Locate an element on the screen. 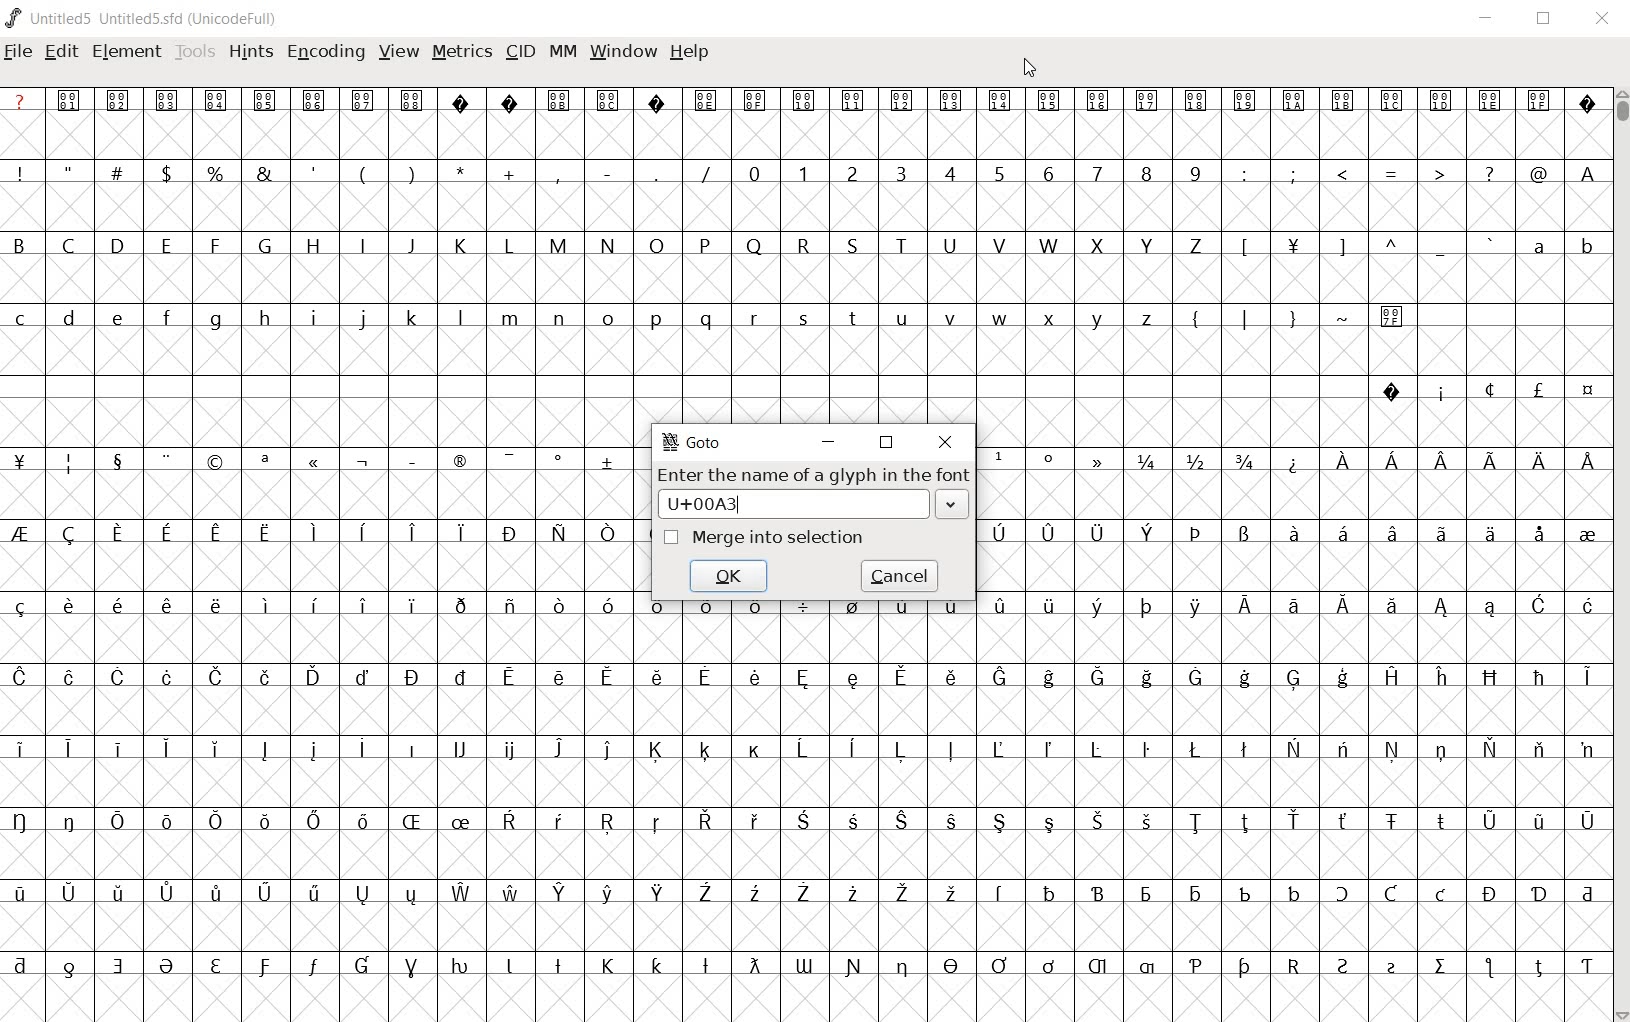 The image size is (1630, 1022). O is located at coordinates (658, 246).